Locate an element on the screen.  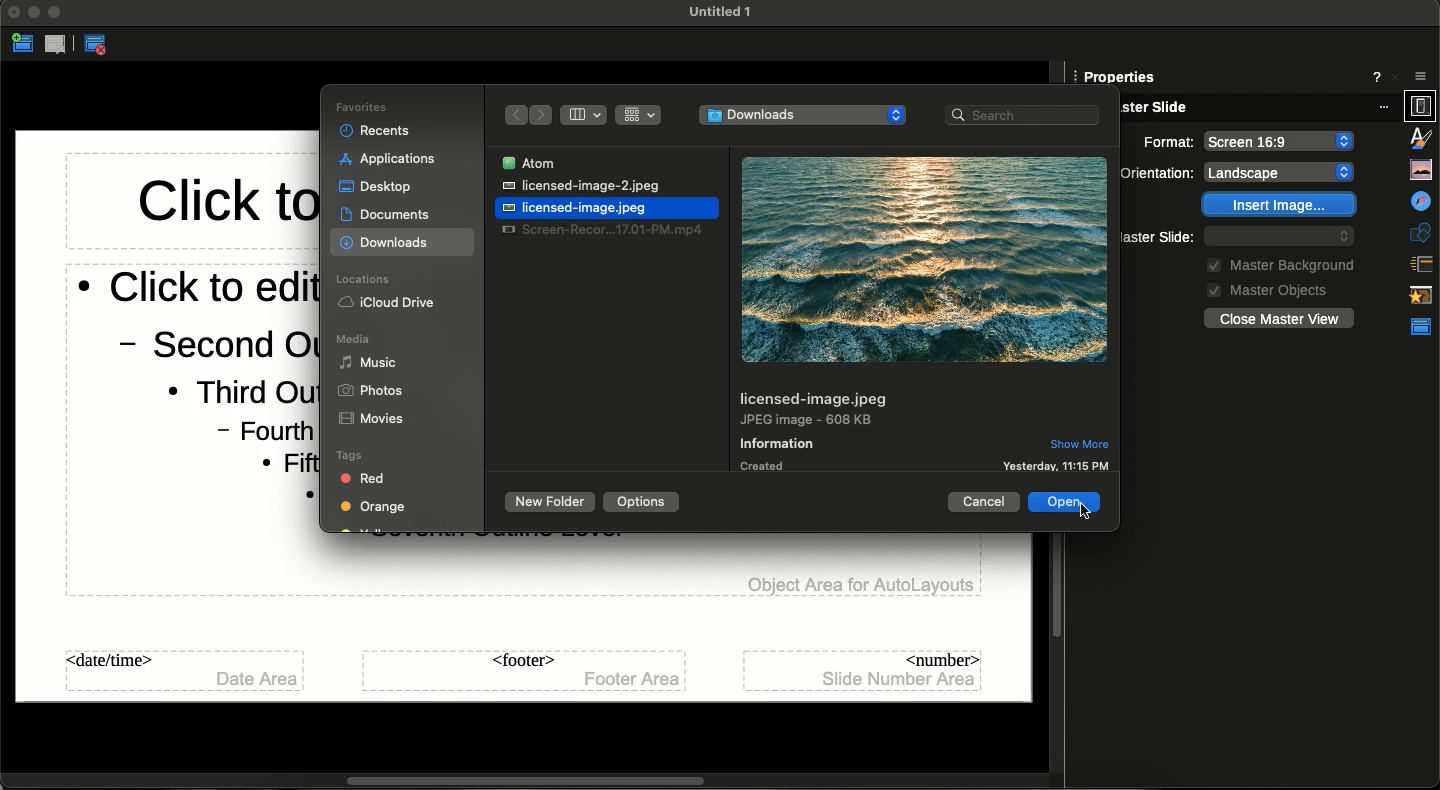
Scrollbar is located at coordinates (534, 779).